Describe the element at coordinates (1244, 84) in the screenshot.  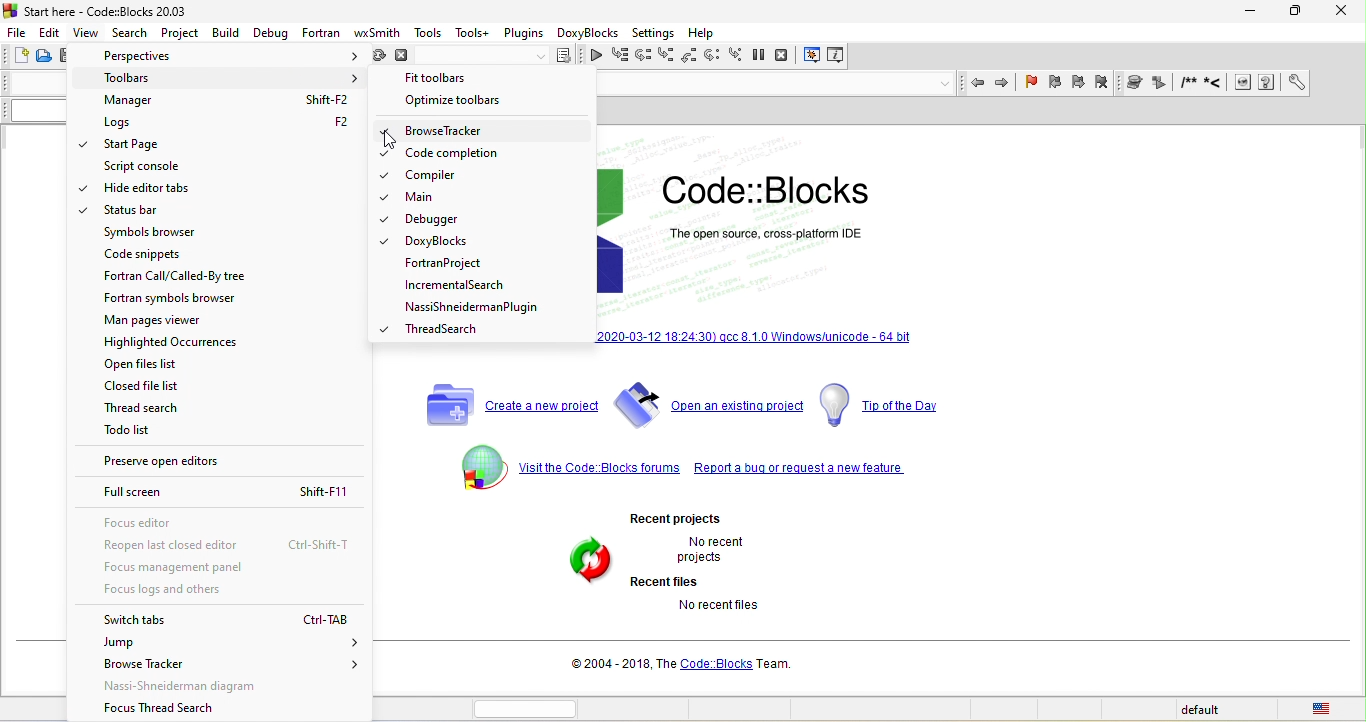
I see `run html ` at that location.